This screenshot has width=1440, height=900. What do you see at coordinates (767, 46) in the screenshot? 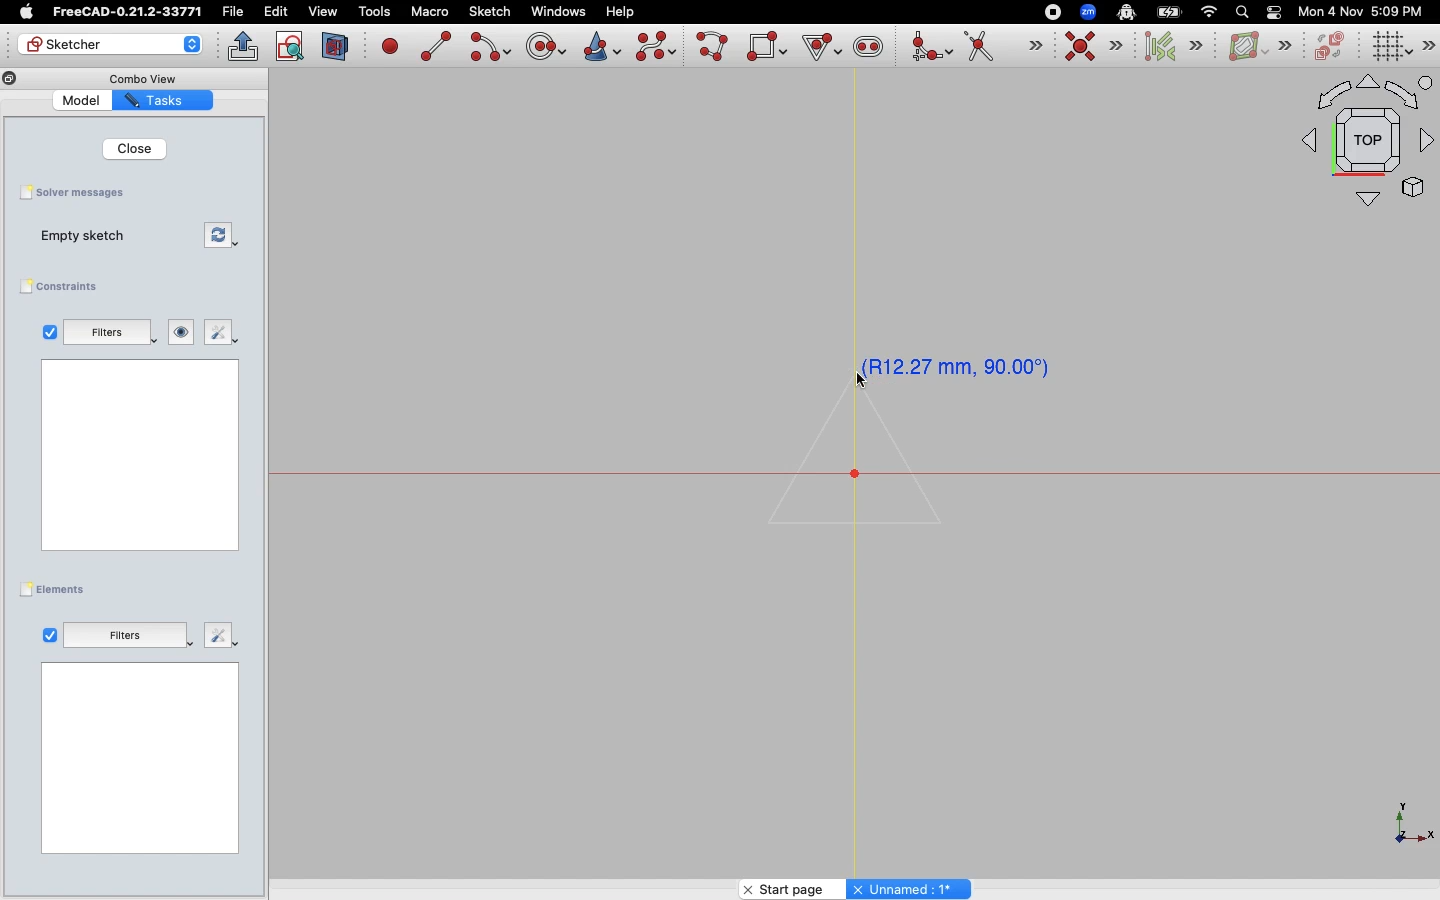
I see `Create rectangle` at bounding box center [767, 46].